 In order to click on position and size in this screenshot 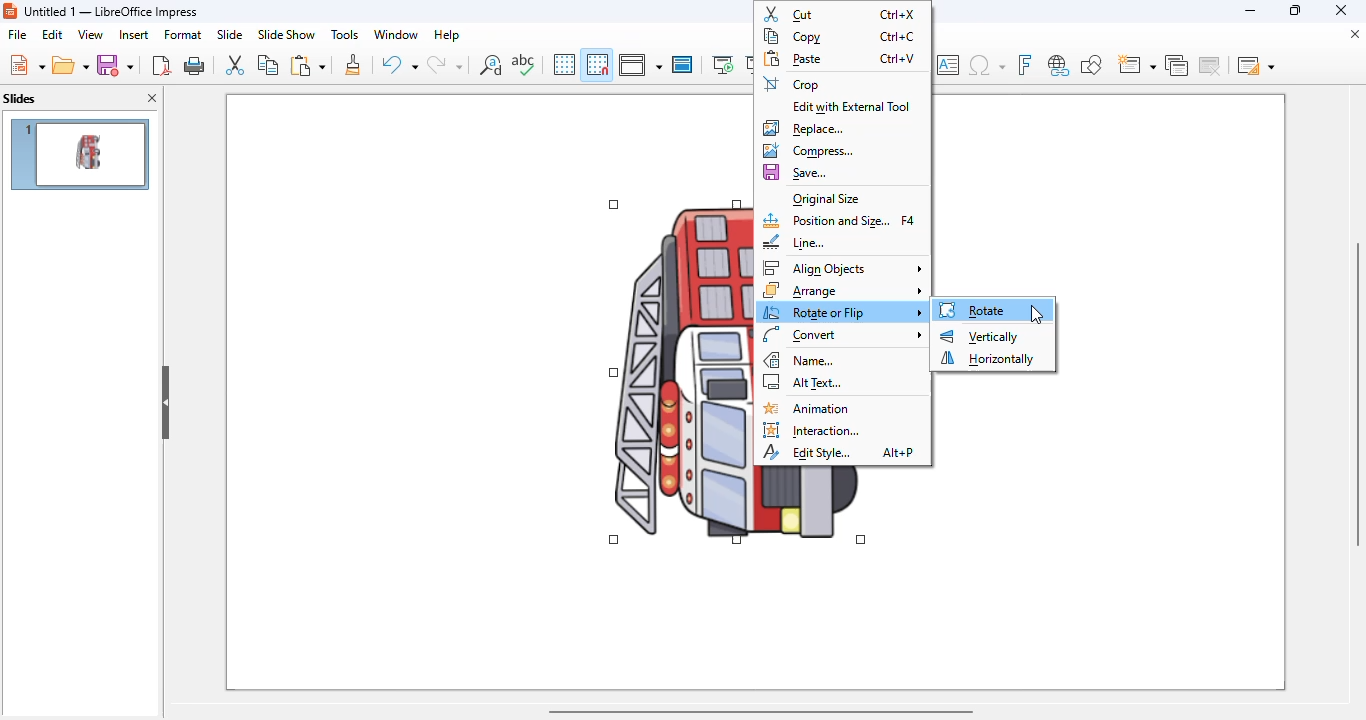, I will do `click(839, 221)`.